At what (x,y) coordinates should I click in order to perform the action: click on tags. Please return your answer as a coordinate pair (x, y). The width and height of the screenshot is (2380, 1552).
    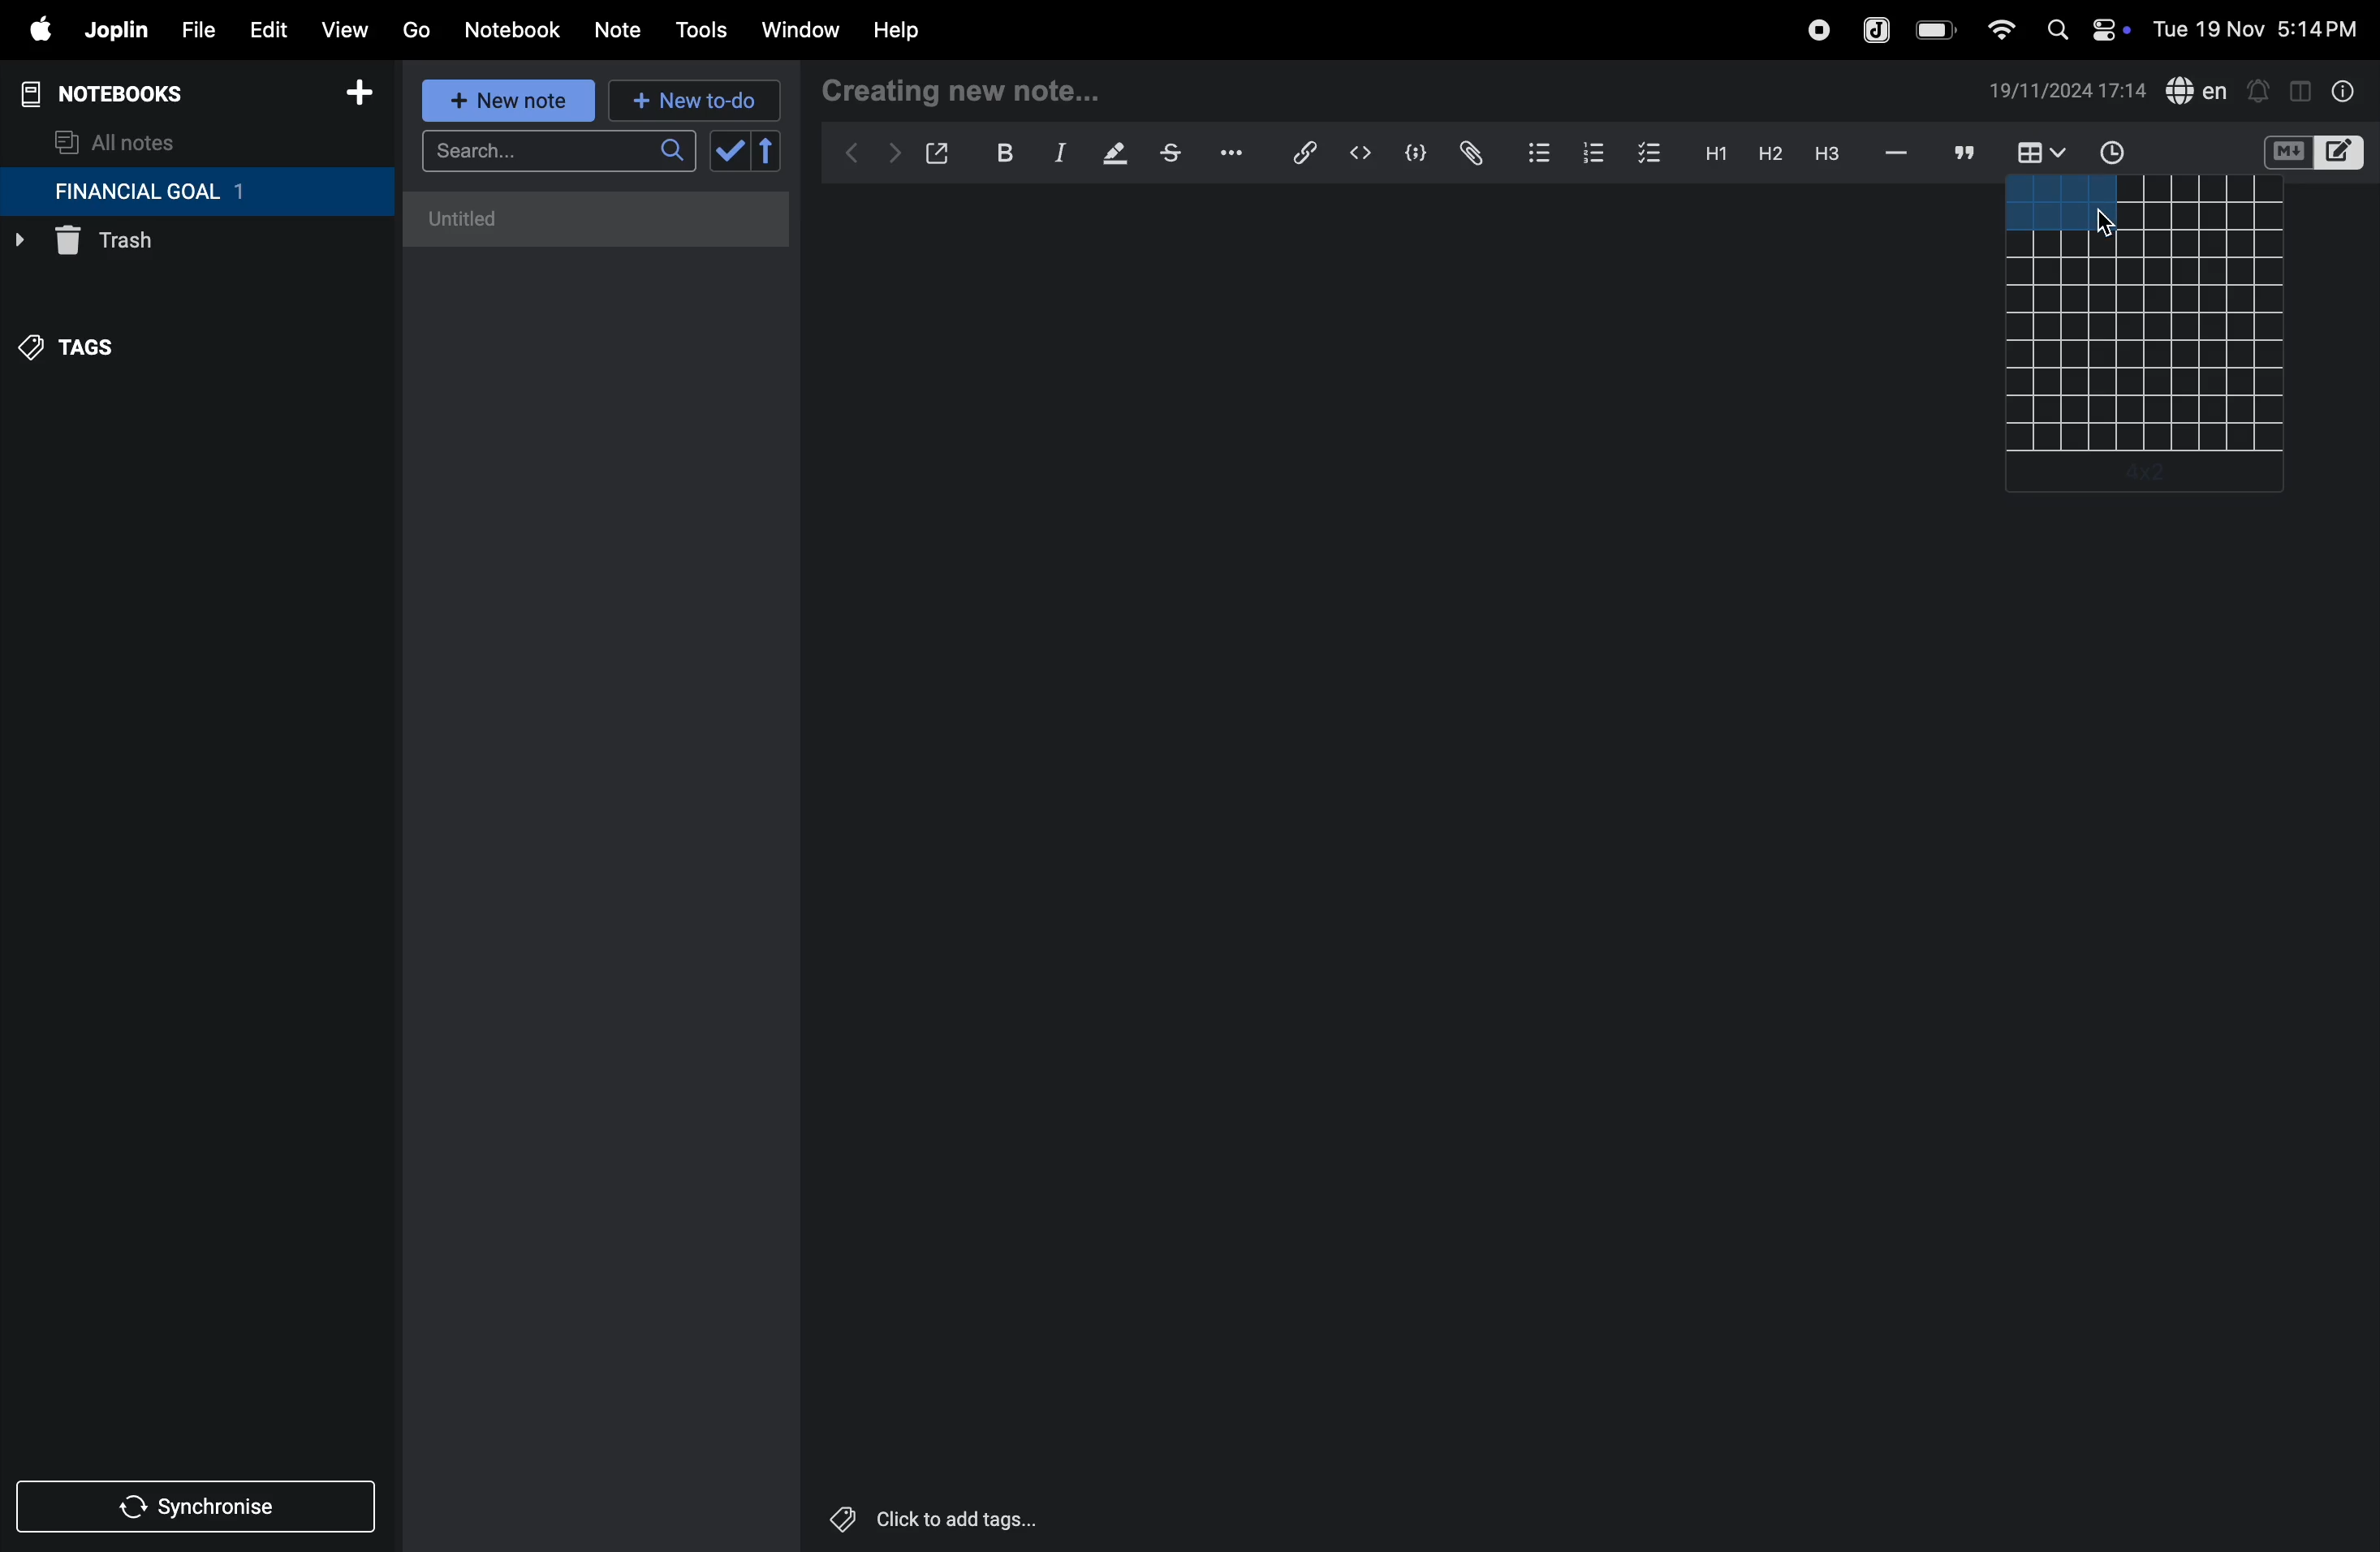
    Looking at the image, I should click on (81, 357).